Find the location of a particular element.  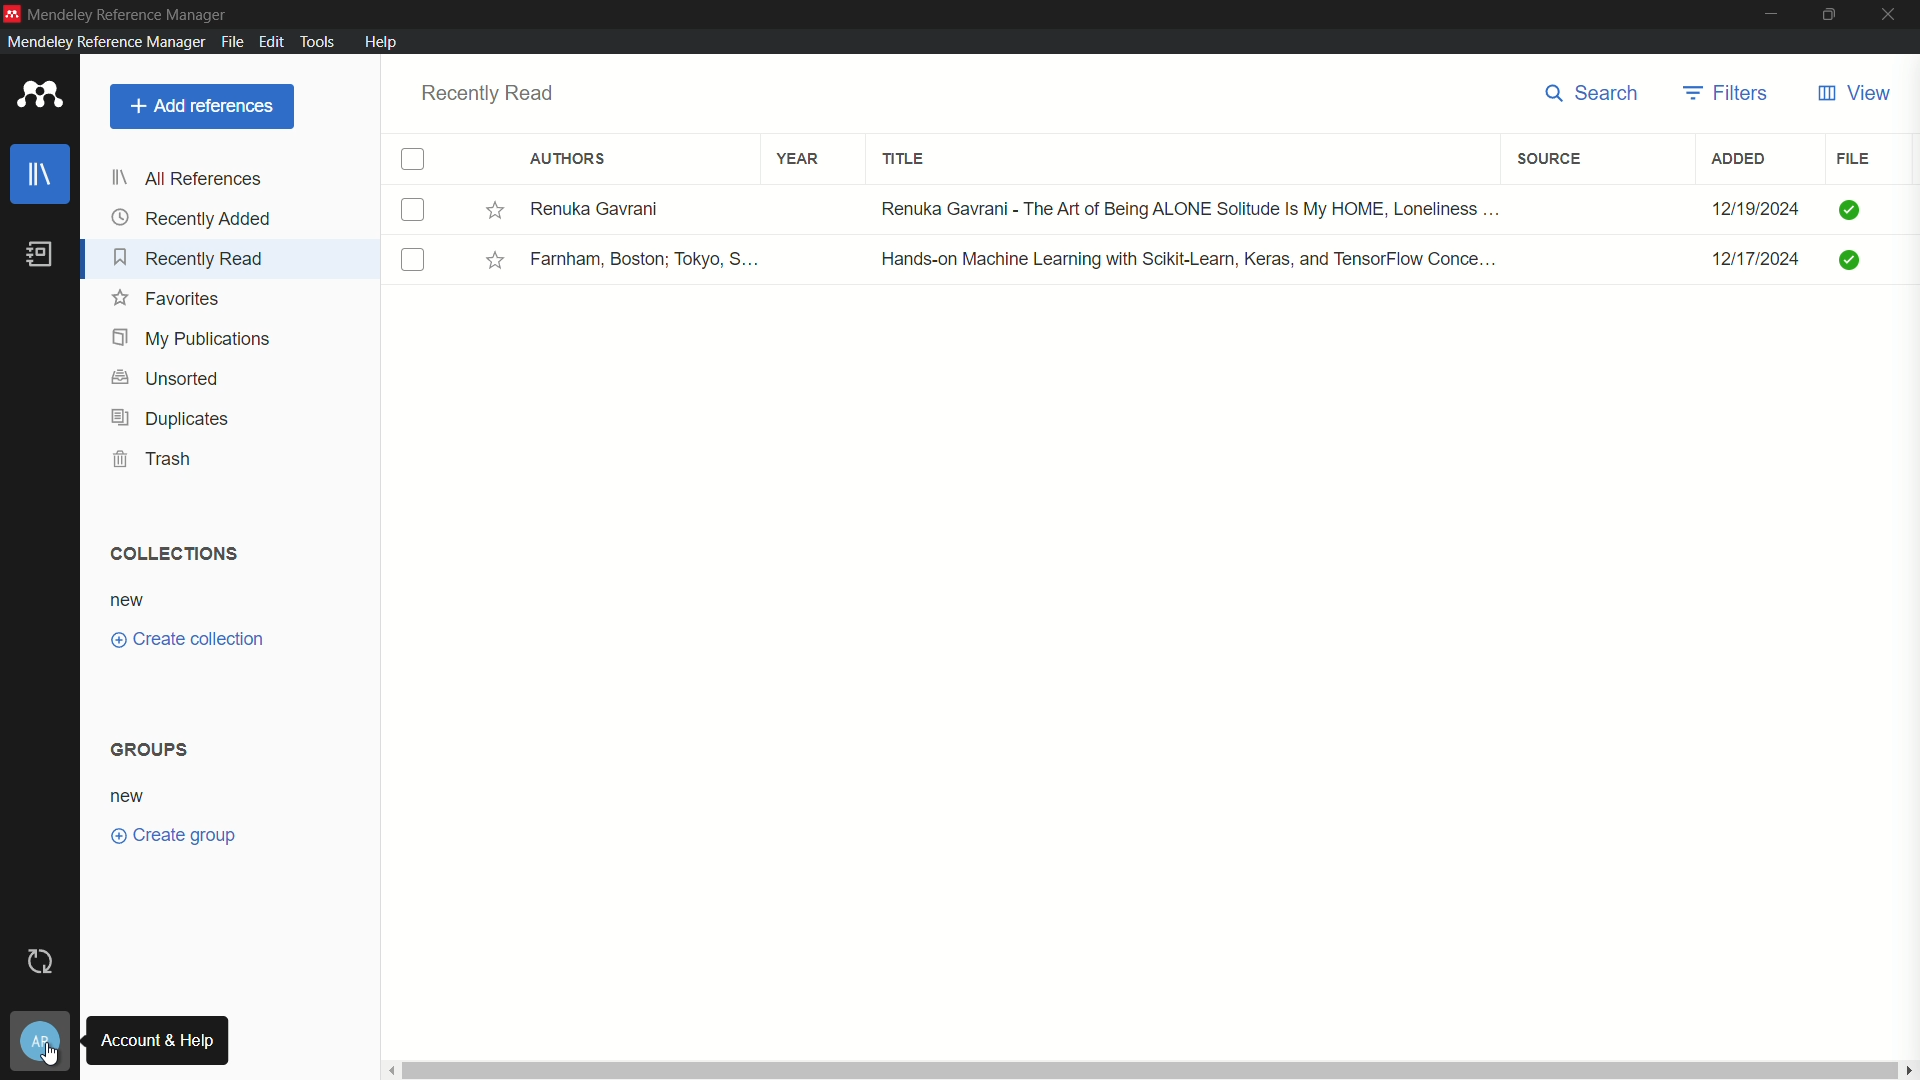

Toggle favorites is located at coordinates (495, 261).